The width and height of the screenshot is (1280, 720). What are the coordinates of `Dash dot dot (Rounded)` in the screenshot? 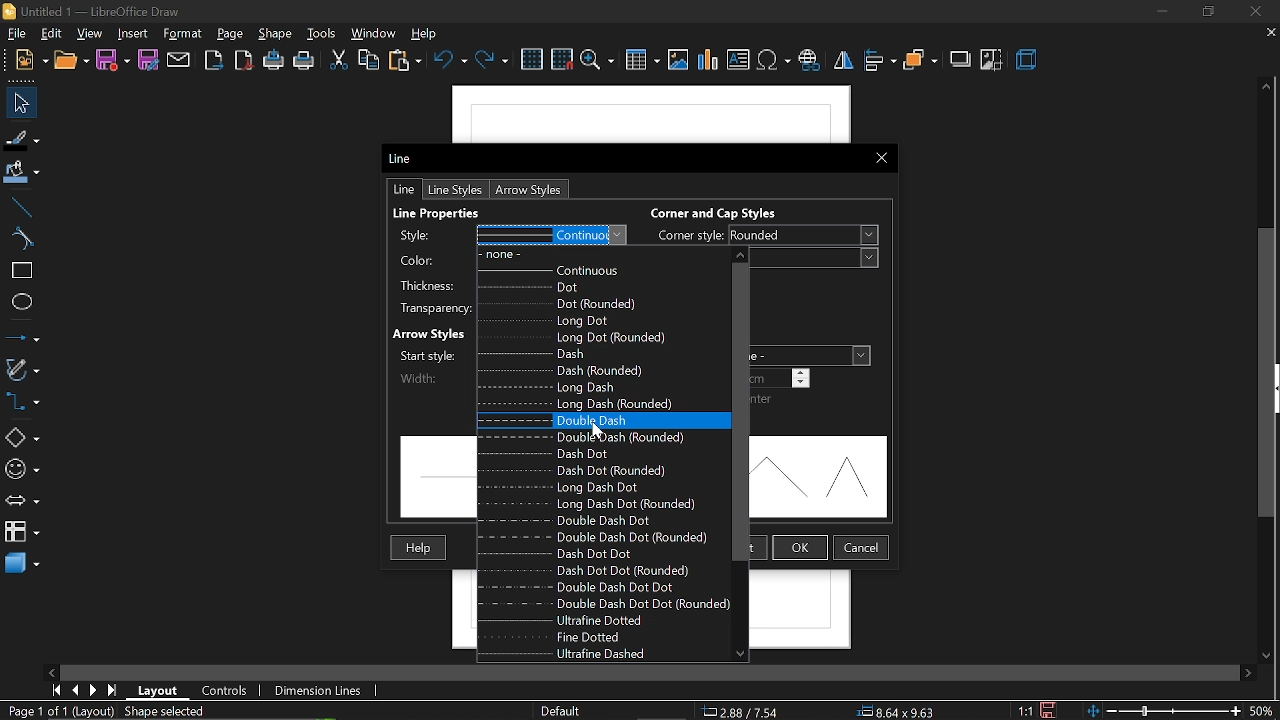 It's located at (595, 570).